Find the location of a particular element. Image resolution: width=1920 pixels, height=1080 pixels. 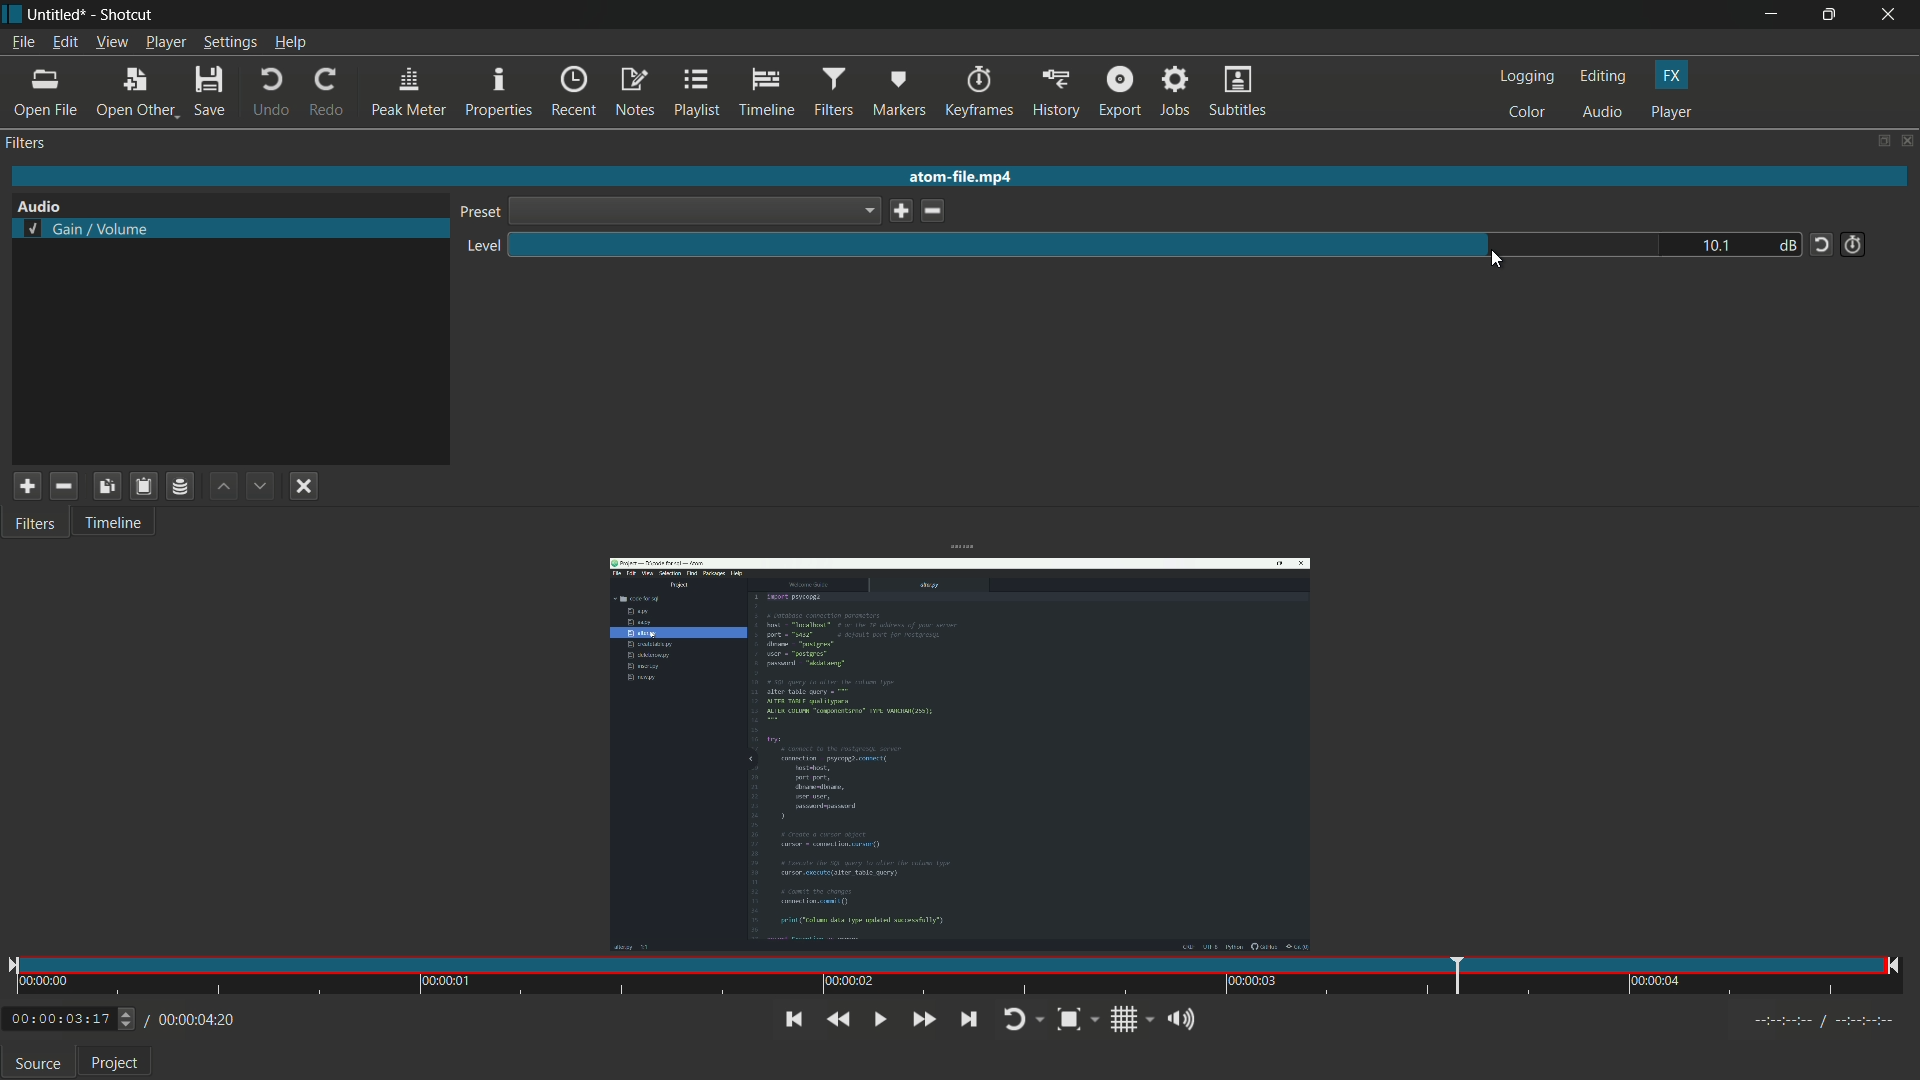

toggle zoom is located at coordinates (1077, 1021).